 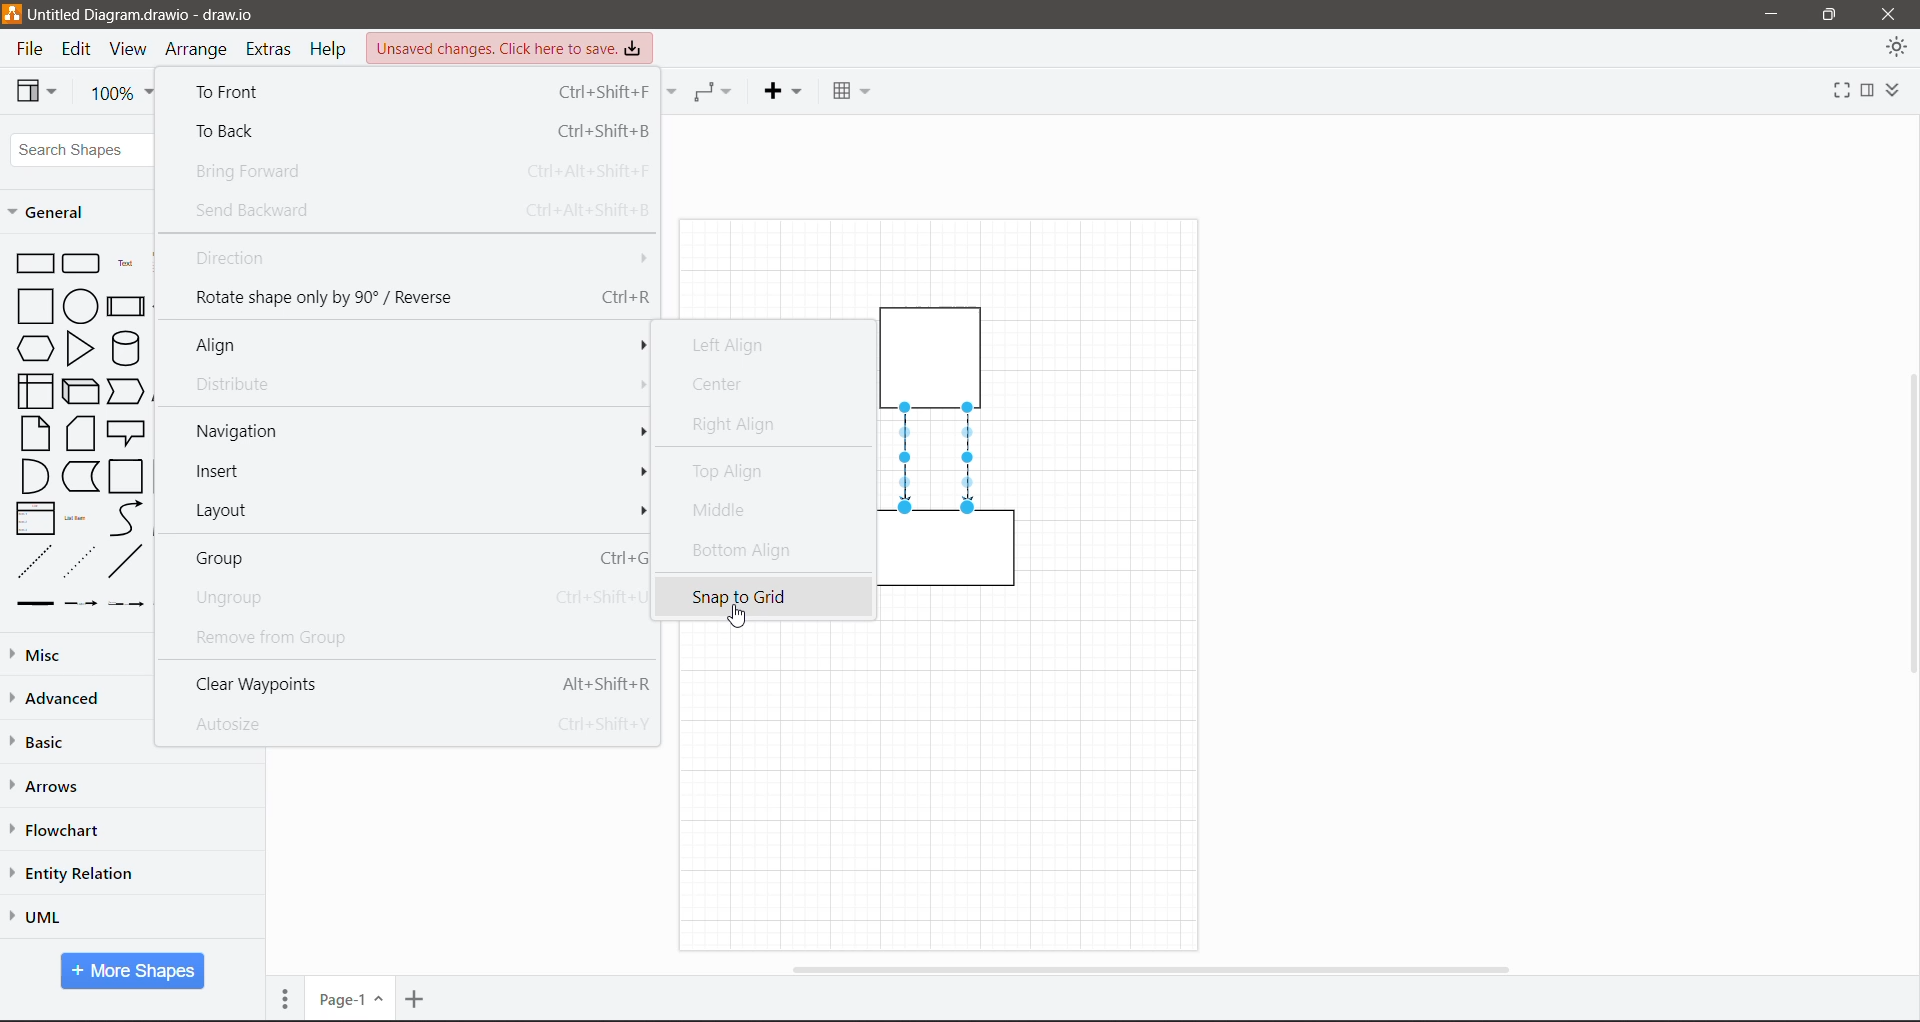 What do you see at coordinates (126, 433) in the screenshot?
I see `Callout` at bounding box center [126, 433].